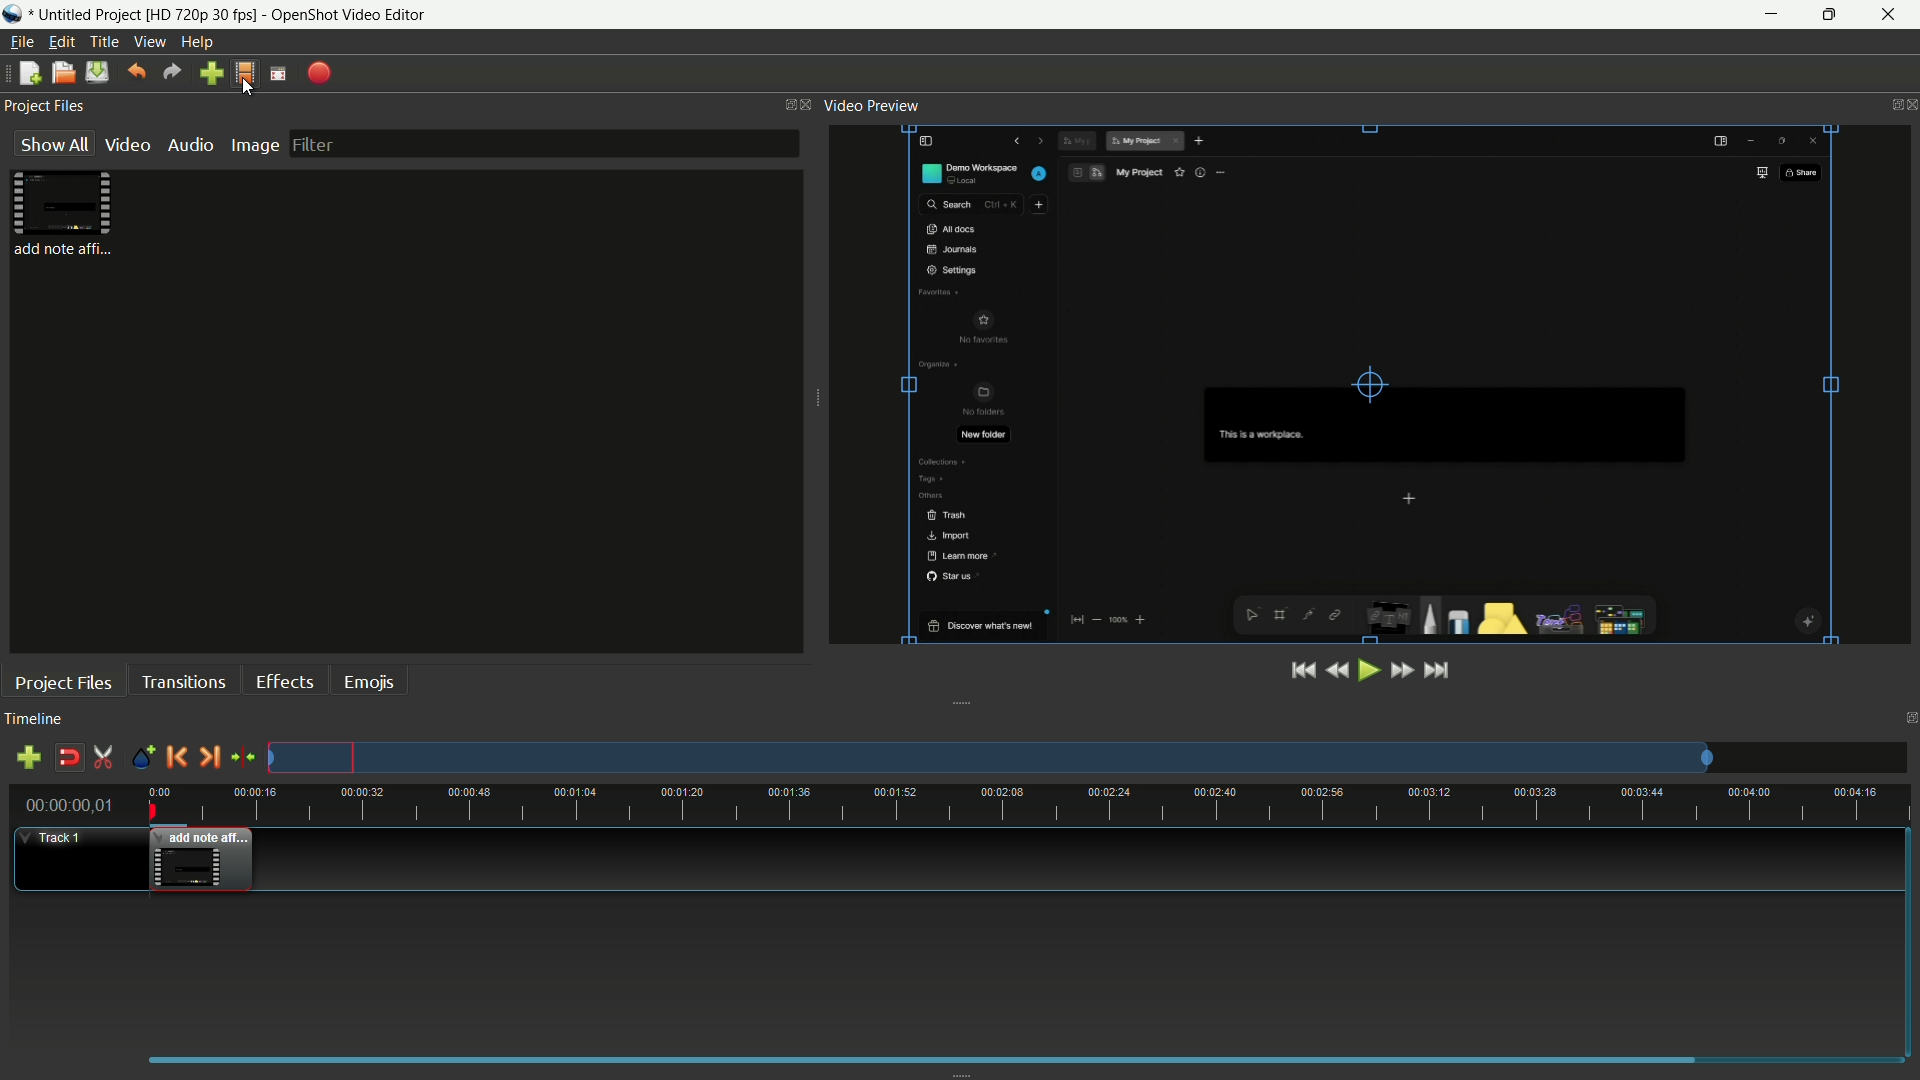  What do you see at coordinates (1299, 671) in the screenshot?
I see `jump to start` at bounding box center [1299, 671].